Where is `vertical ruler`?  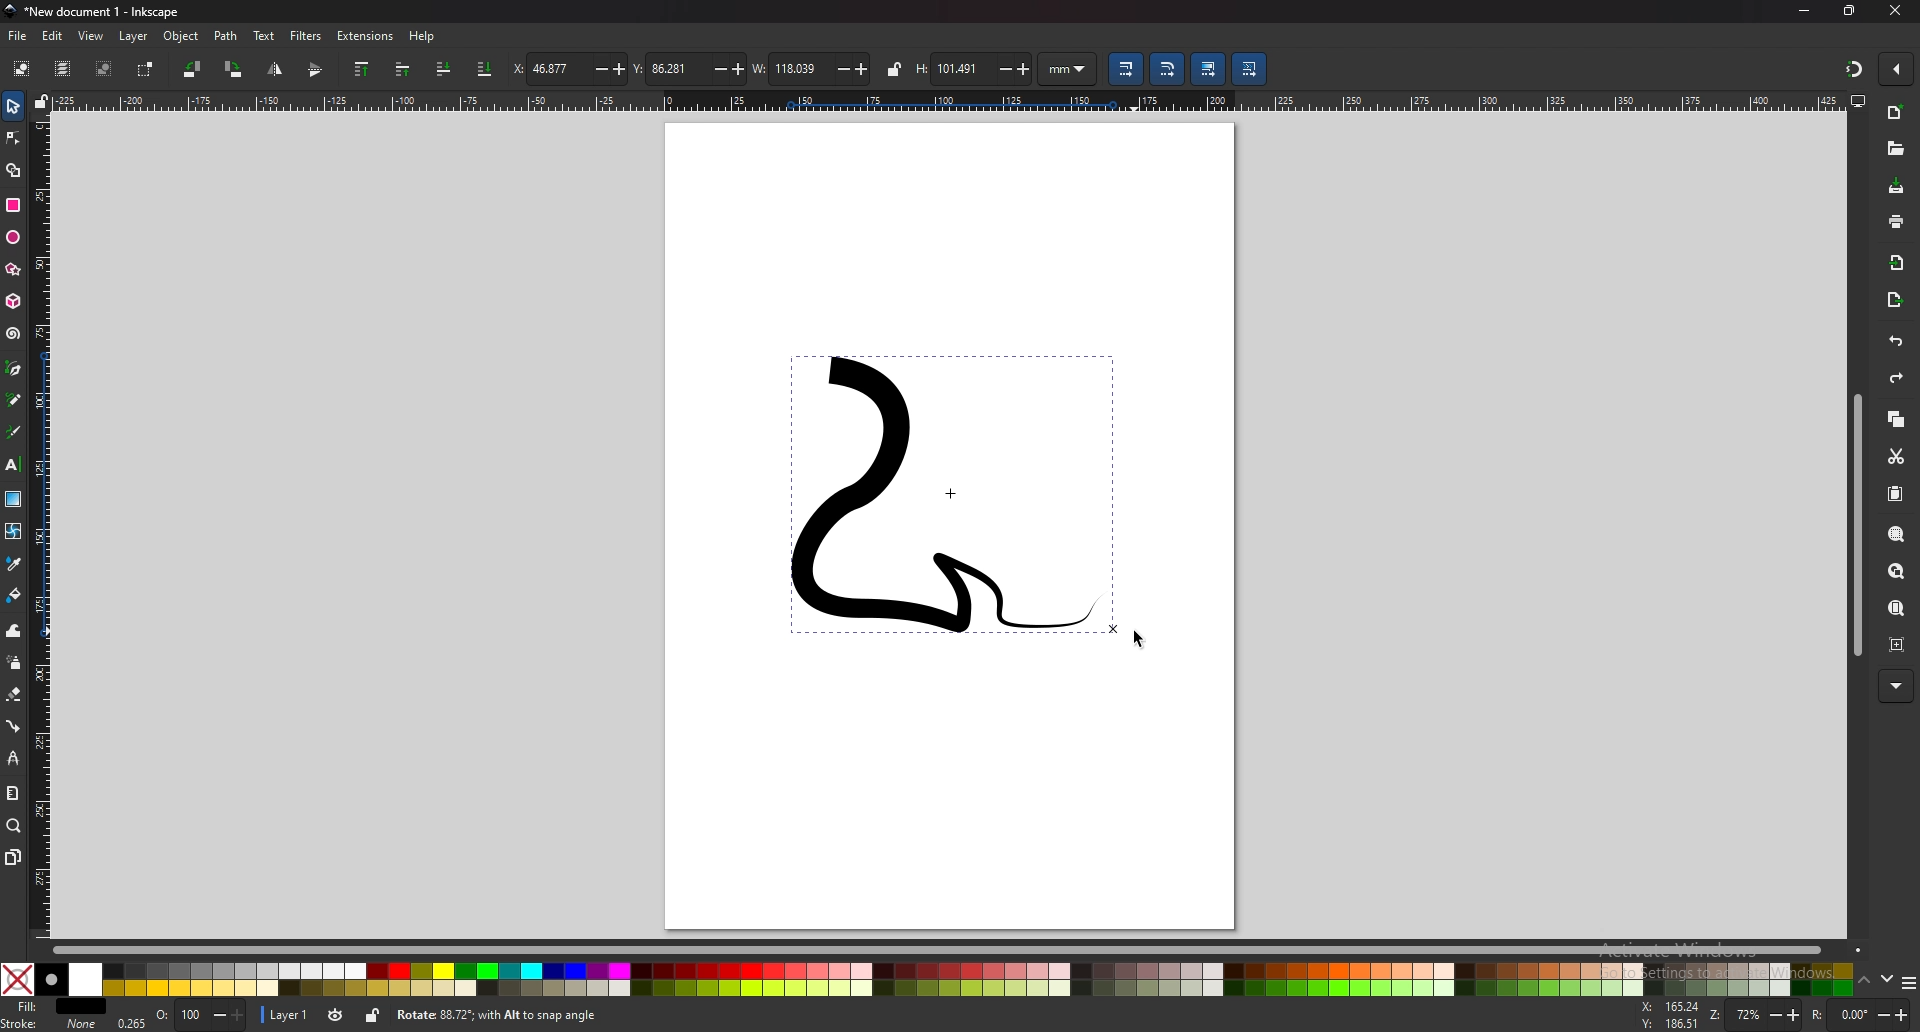 vertical ruler is located at coordinates (43, 528).